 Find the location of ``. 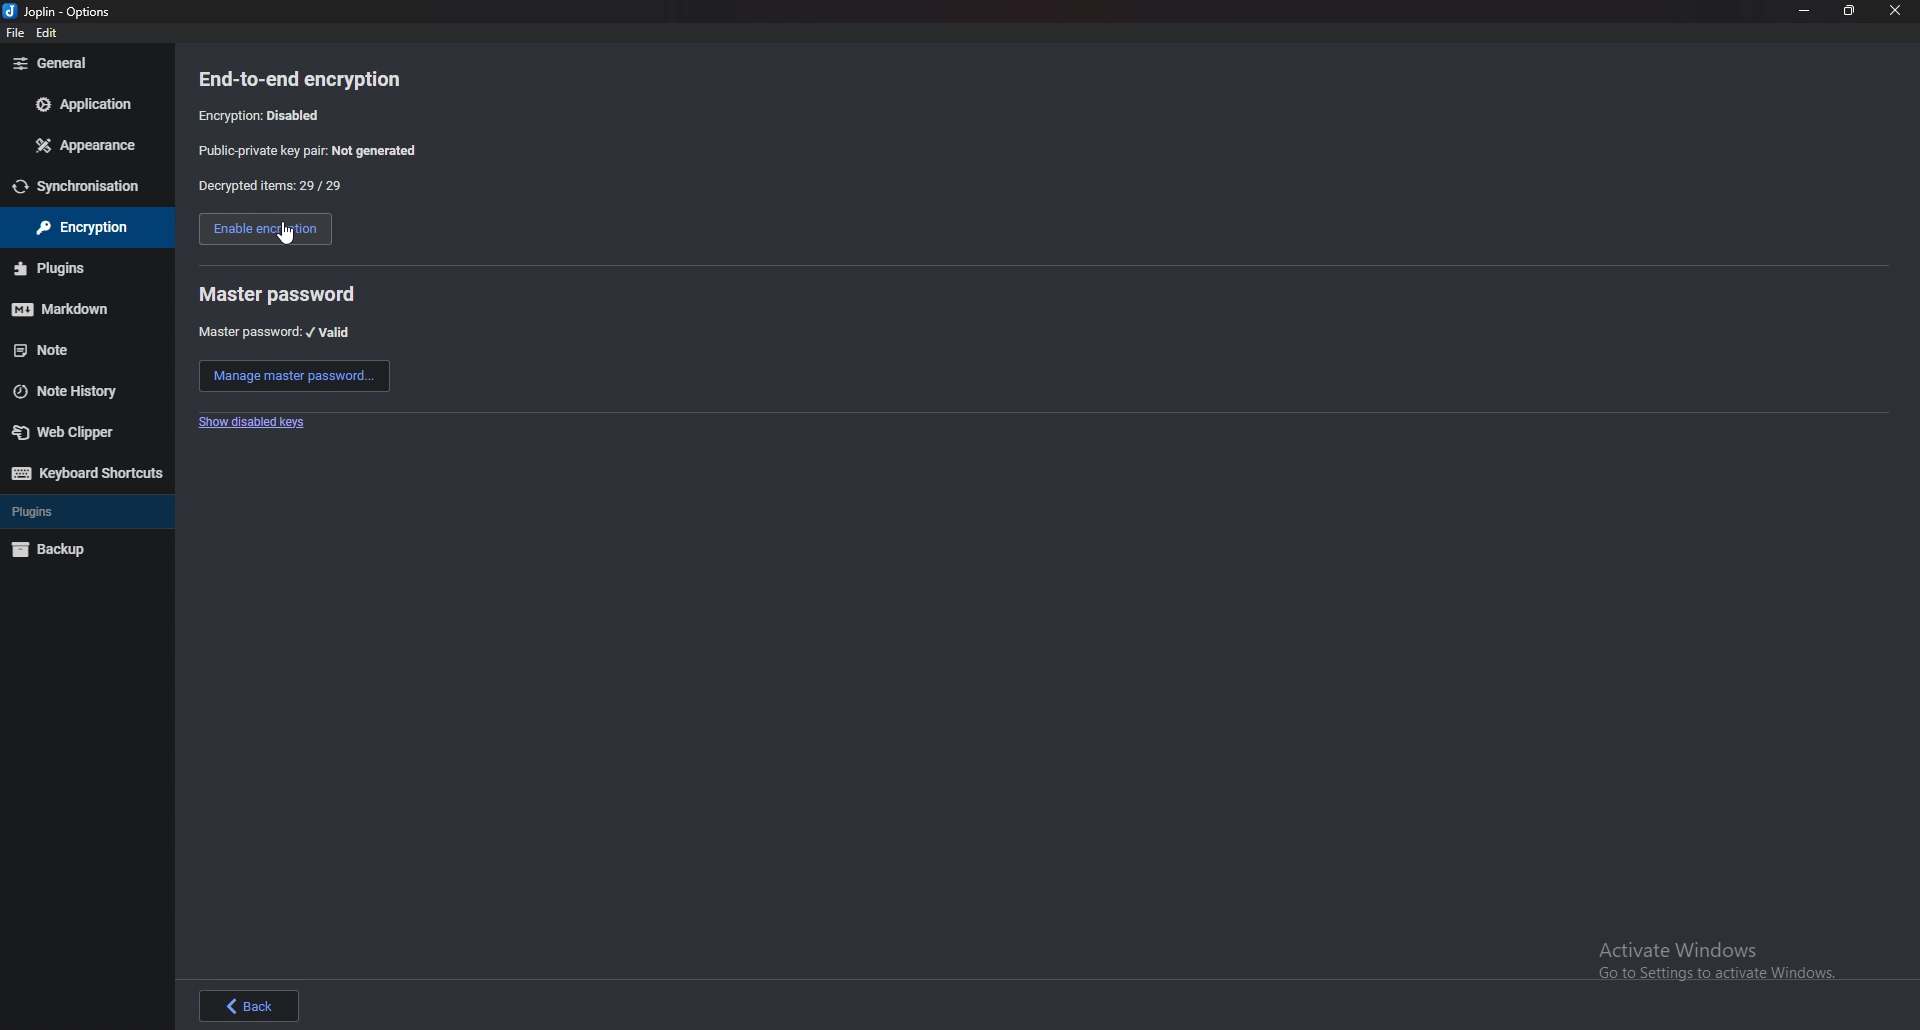

 is located at coordinates (78, 227).